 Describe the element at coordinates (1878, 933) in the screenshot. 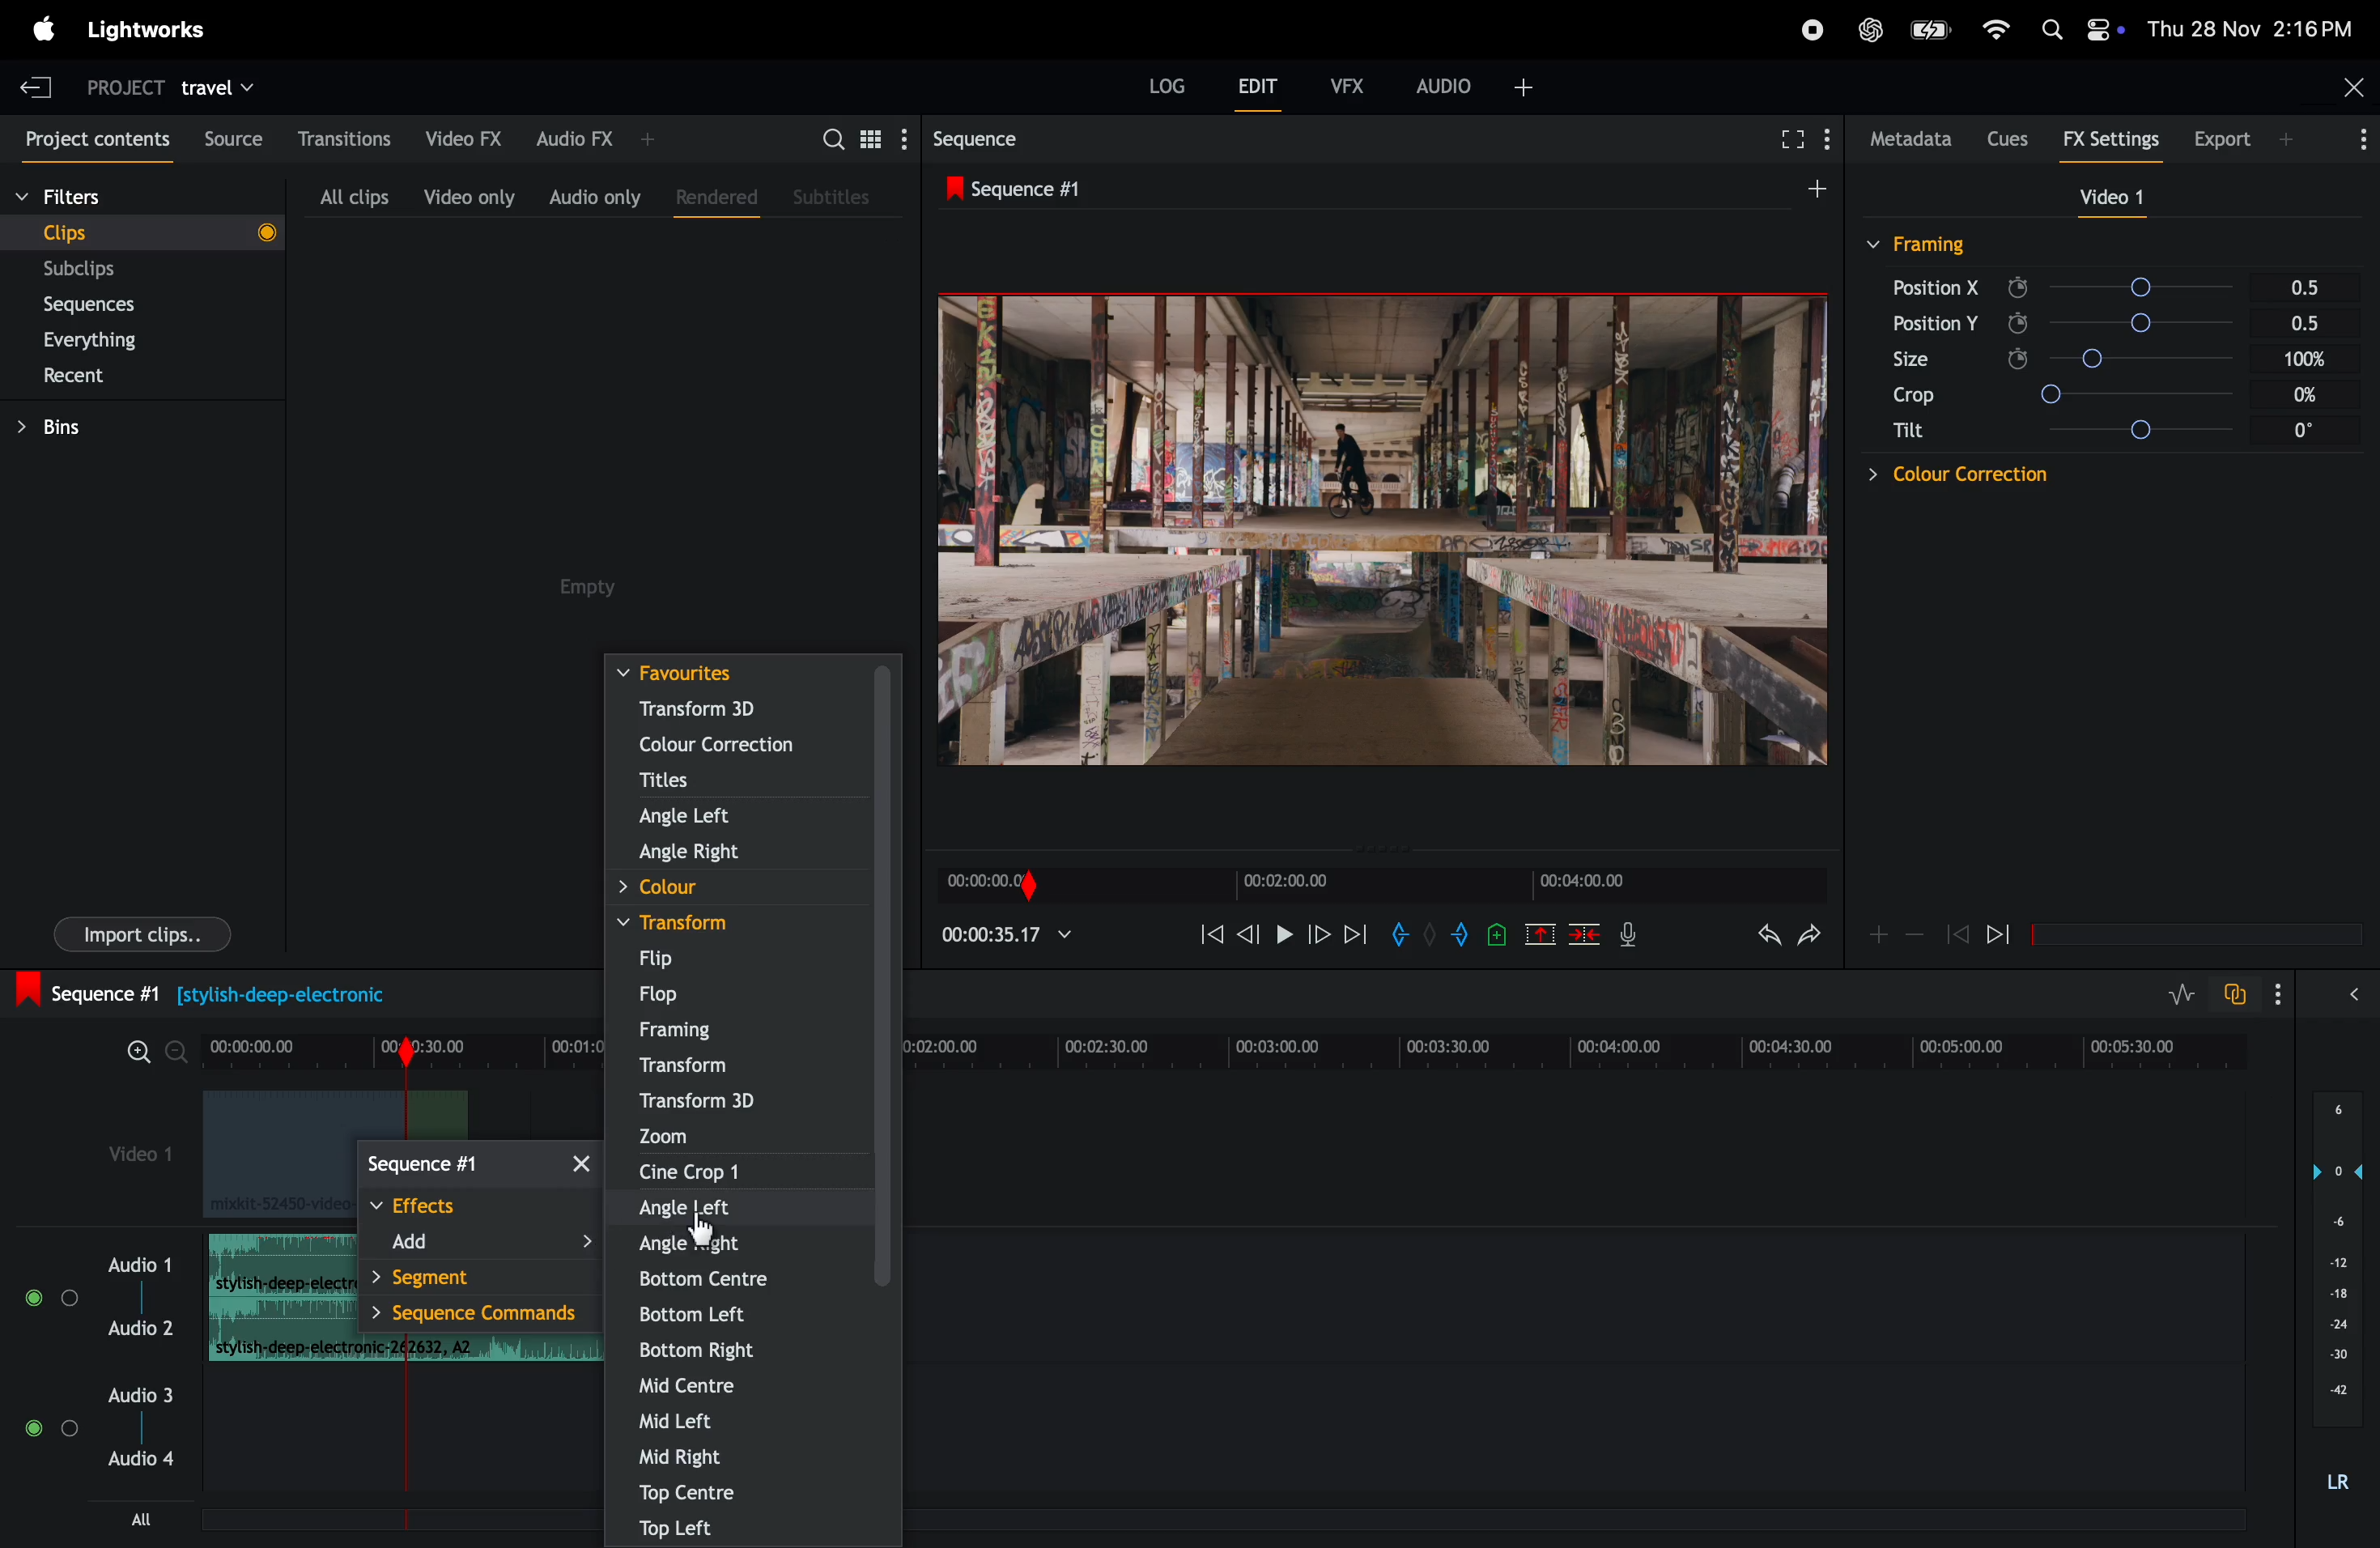

I see `add key frame` at that location.